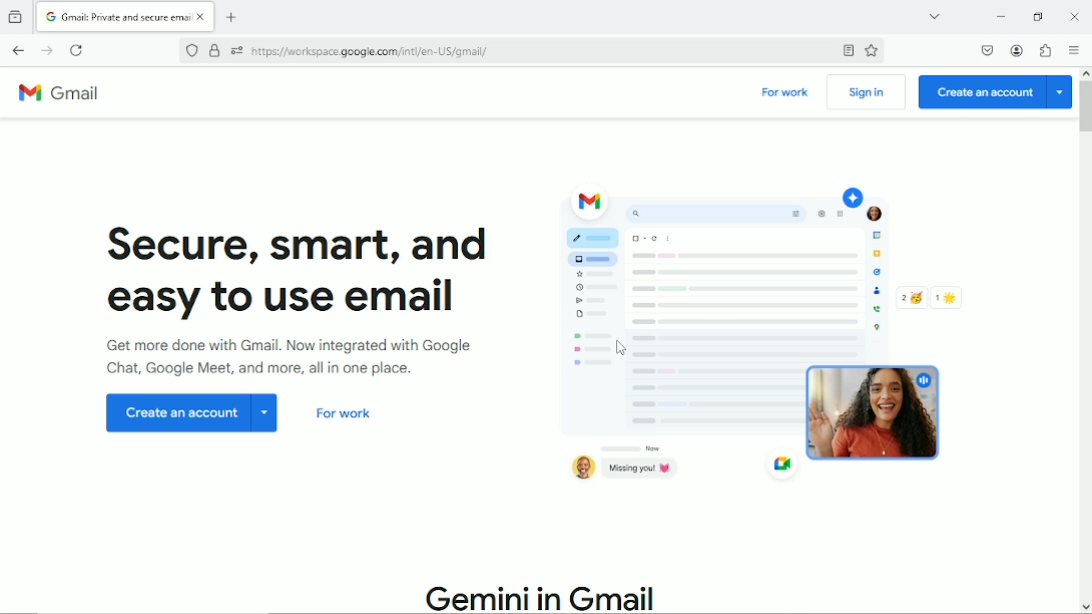  What do you see at coordinates (127, 17) in the screenshot?
I see `Current tab` at bounding box center [127, 17].